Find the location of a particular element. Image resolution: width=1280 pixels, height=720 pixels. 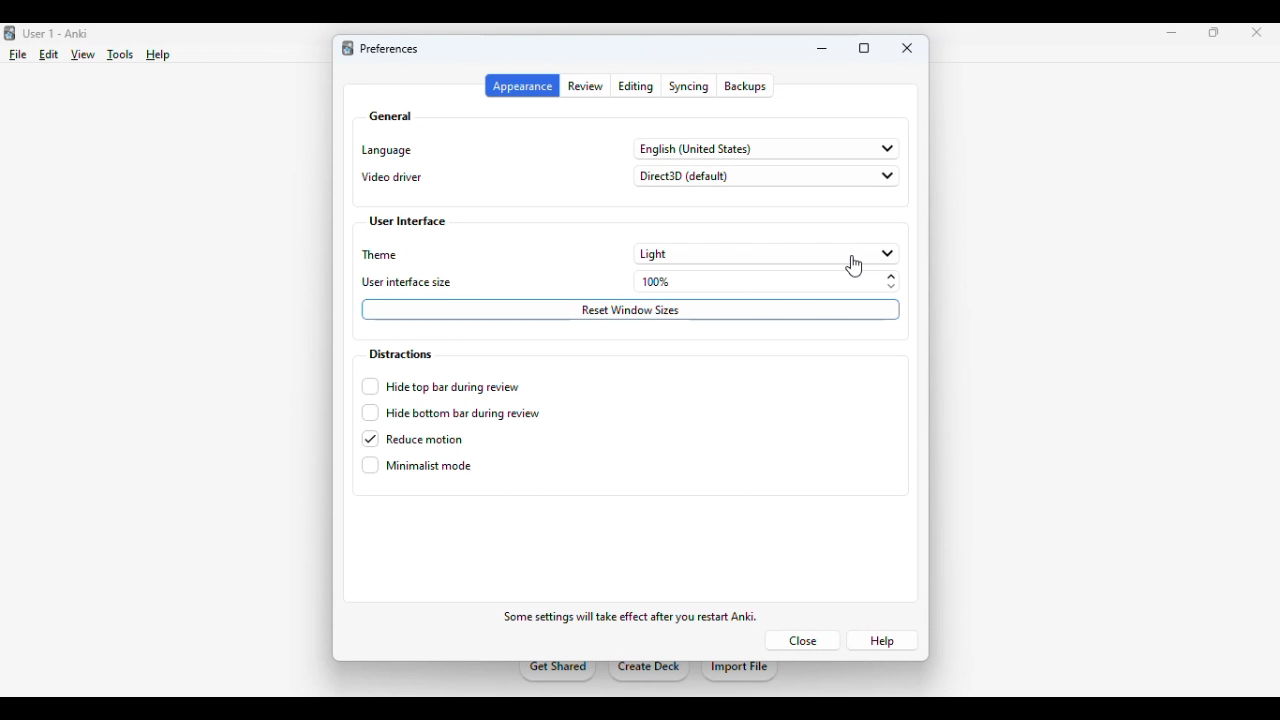

cursor is located at coordinates (854, 266).